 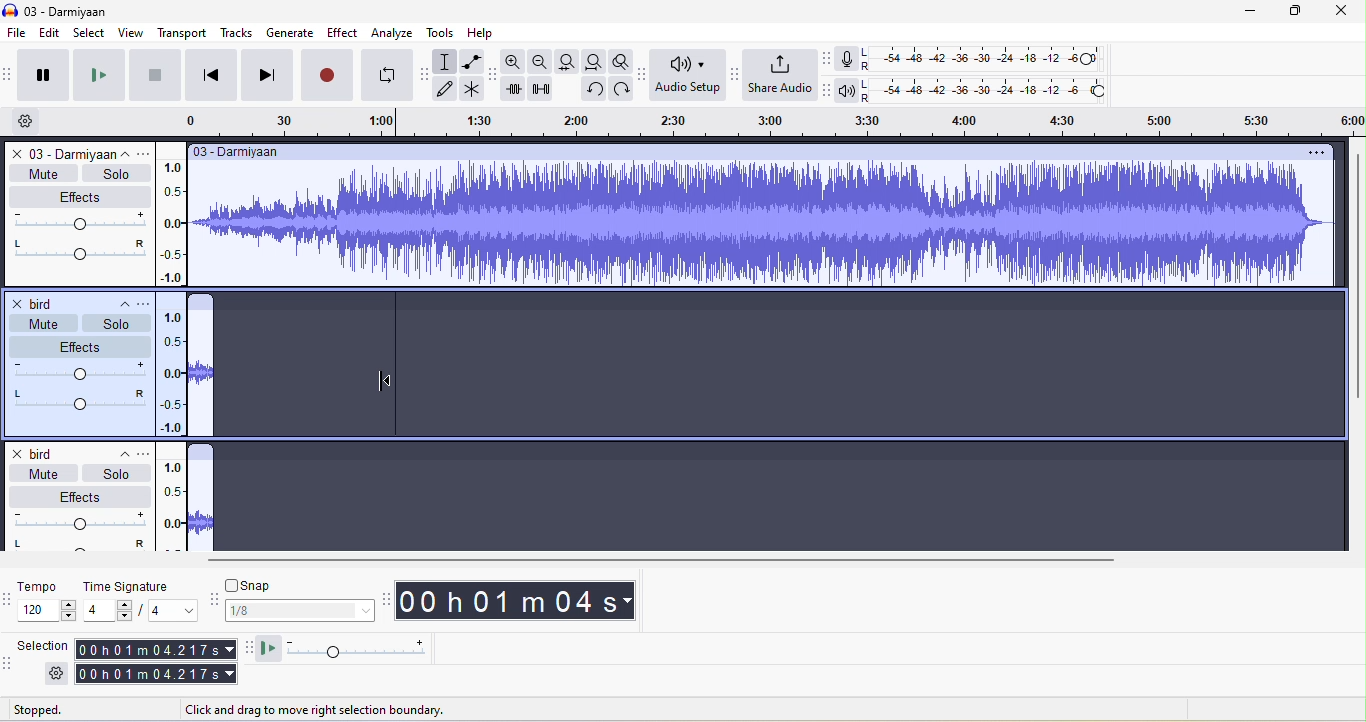 What do you see at coordinates (34, 121) in the screenshot?
I see `timeline option` at bounding box center [34, 121].